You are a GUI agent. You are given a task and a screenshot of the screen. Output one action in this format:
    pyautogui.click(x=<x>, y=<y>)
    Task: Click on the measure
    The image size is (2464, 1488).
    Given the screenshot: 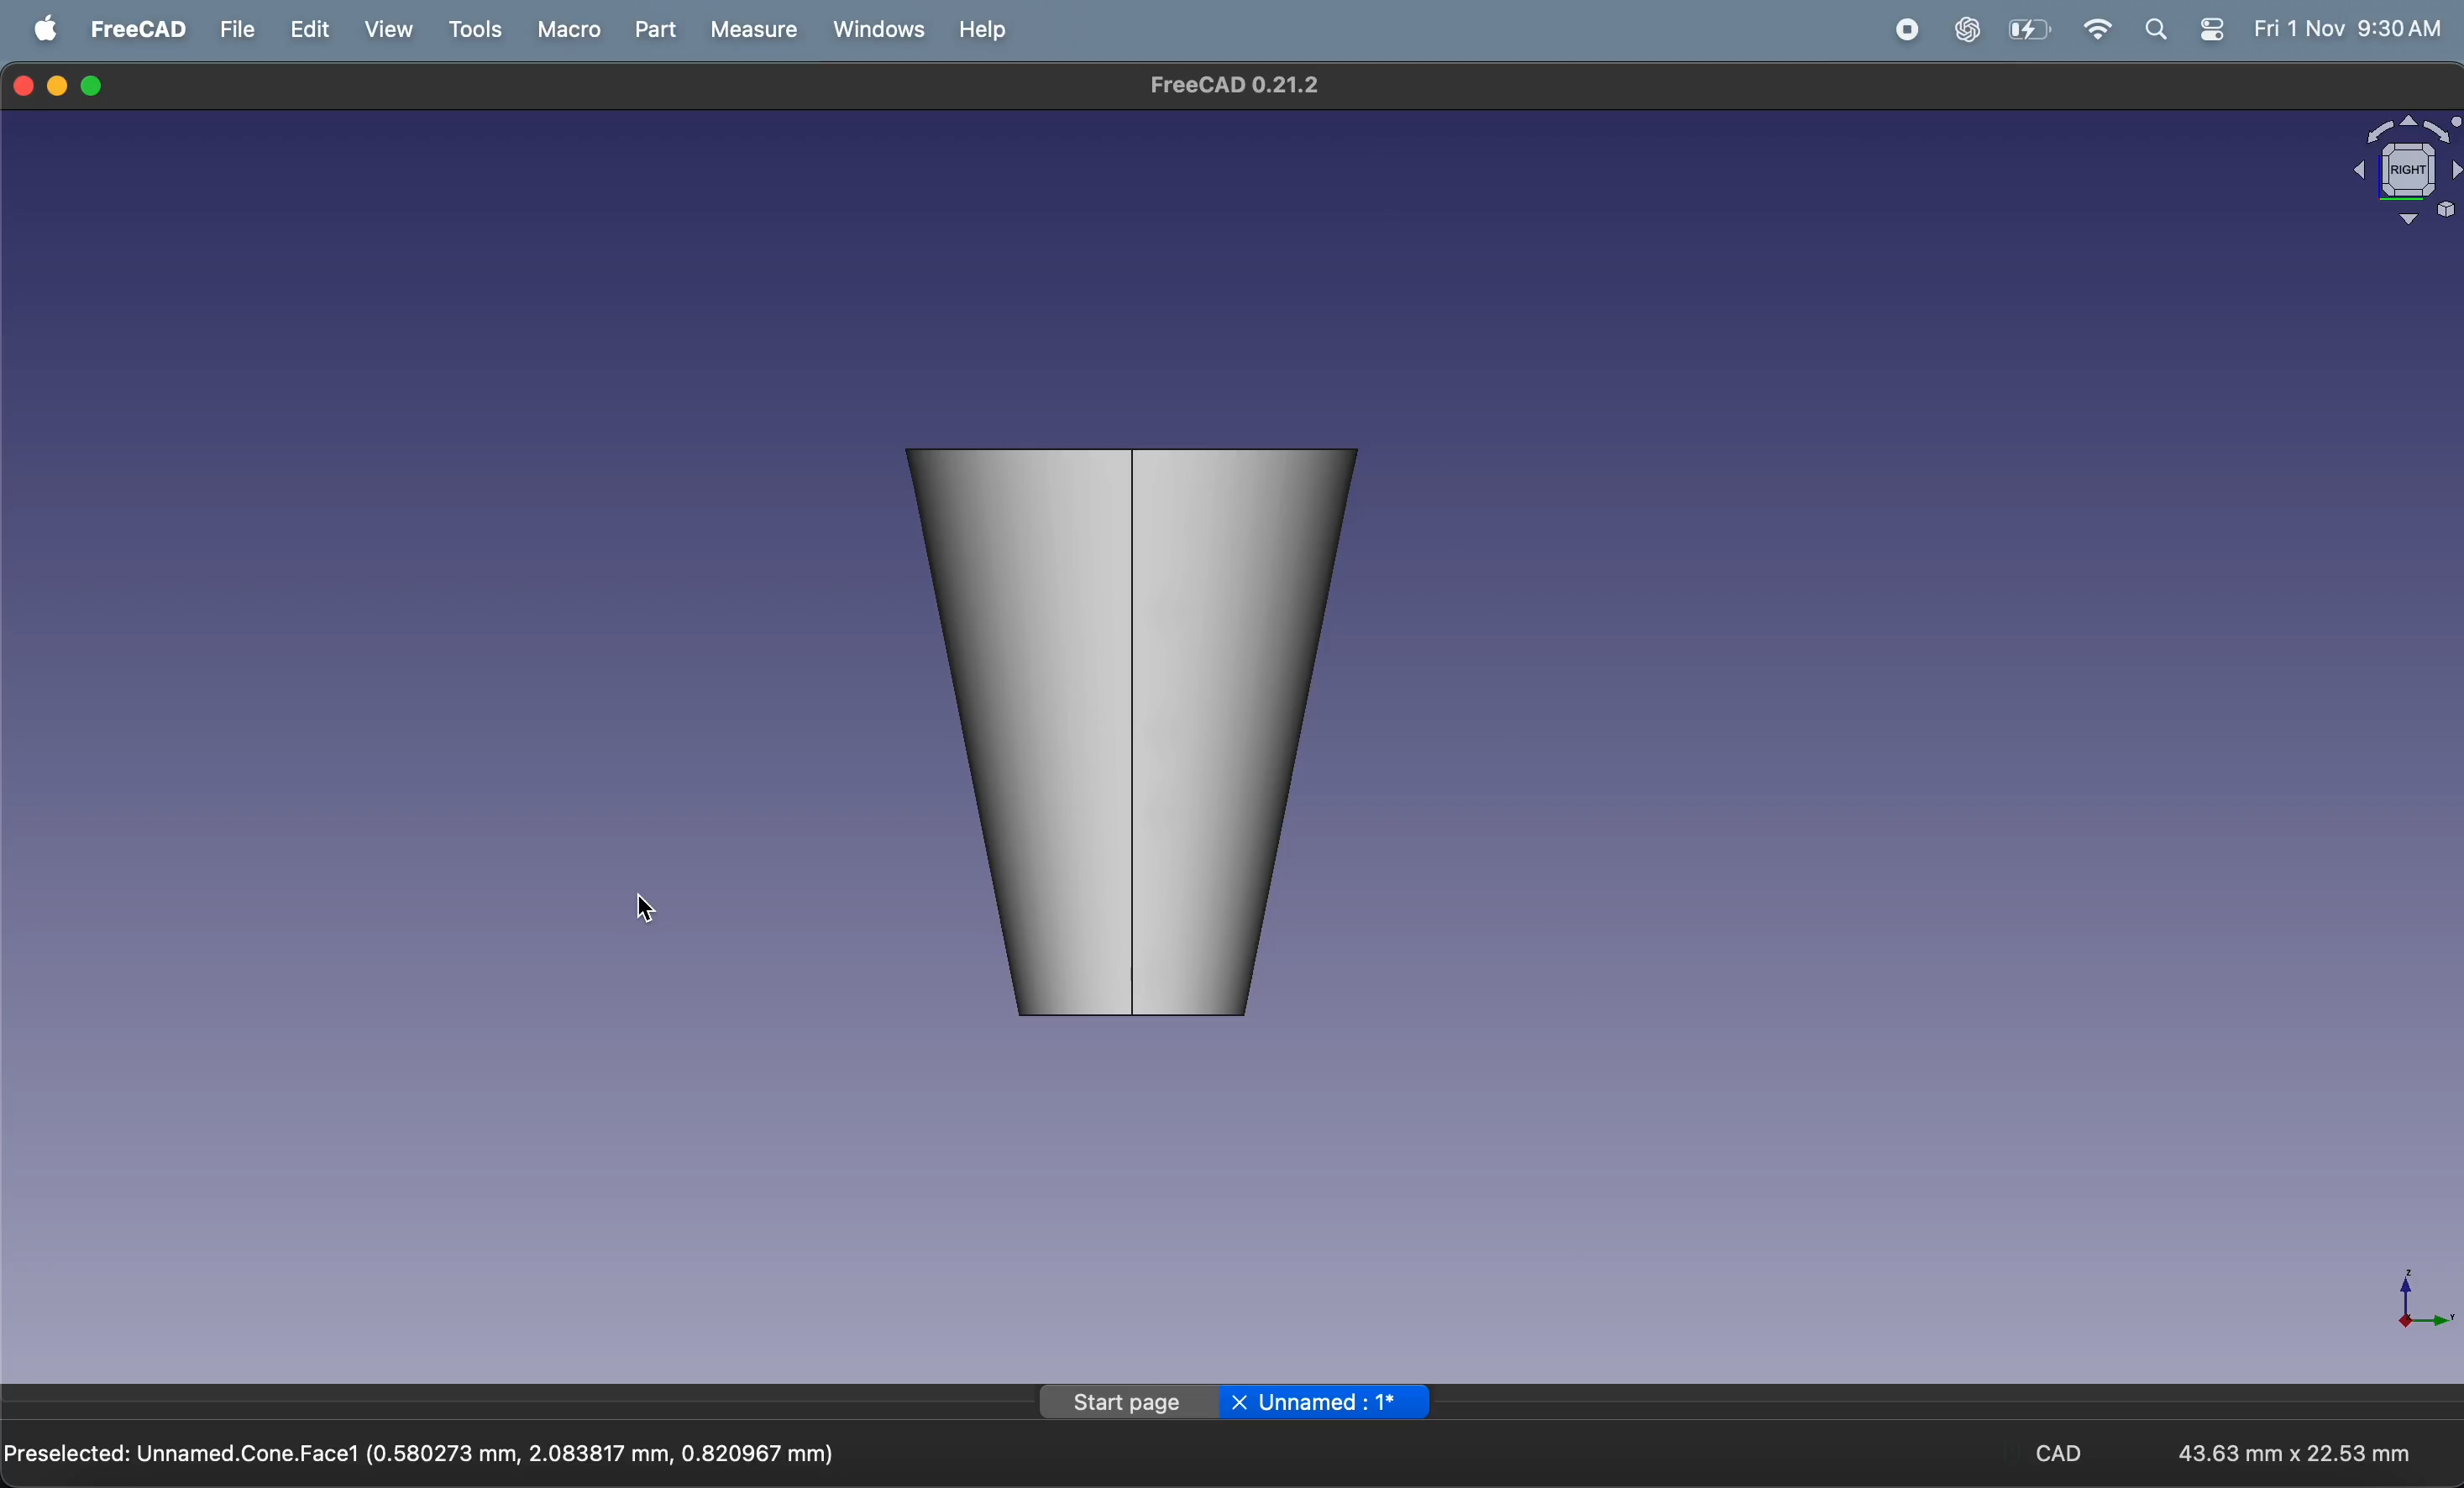 What is the action you would take?
    pyautogui.click(x=747, y=30)
    